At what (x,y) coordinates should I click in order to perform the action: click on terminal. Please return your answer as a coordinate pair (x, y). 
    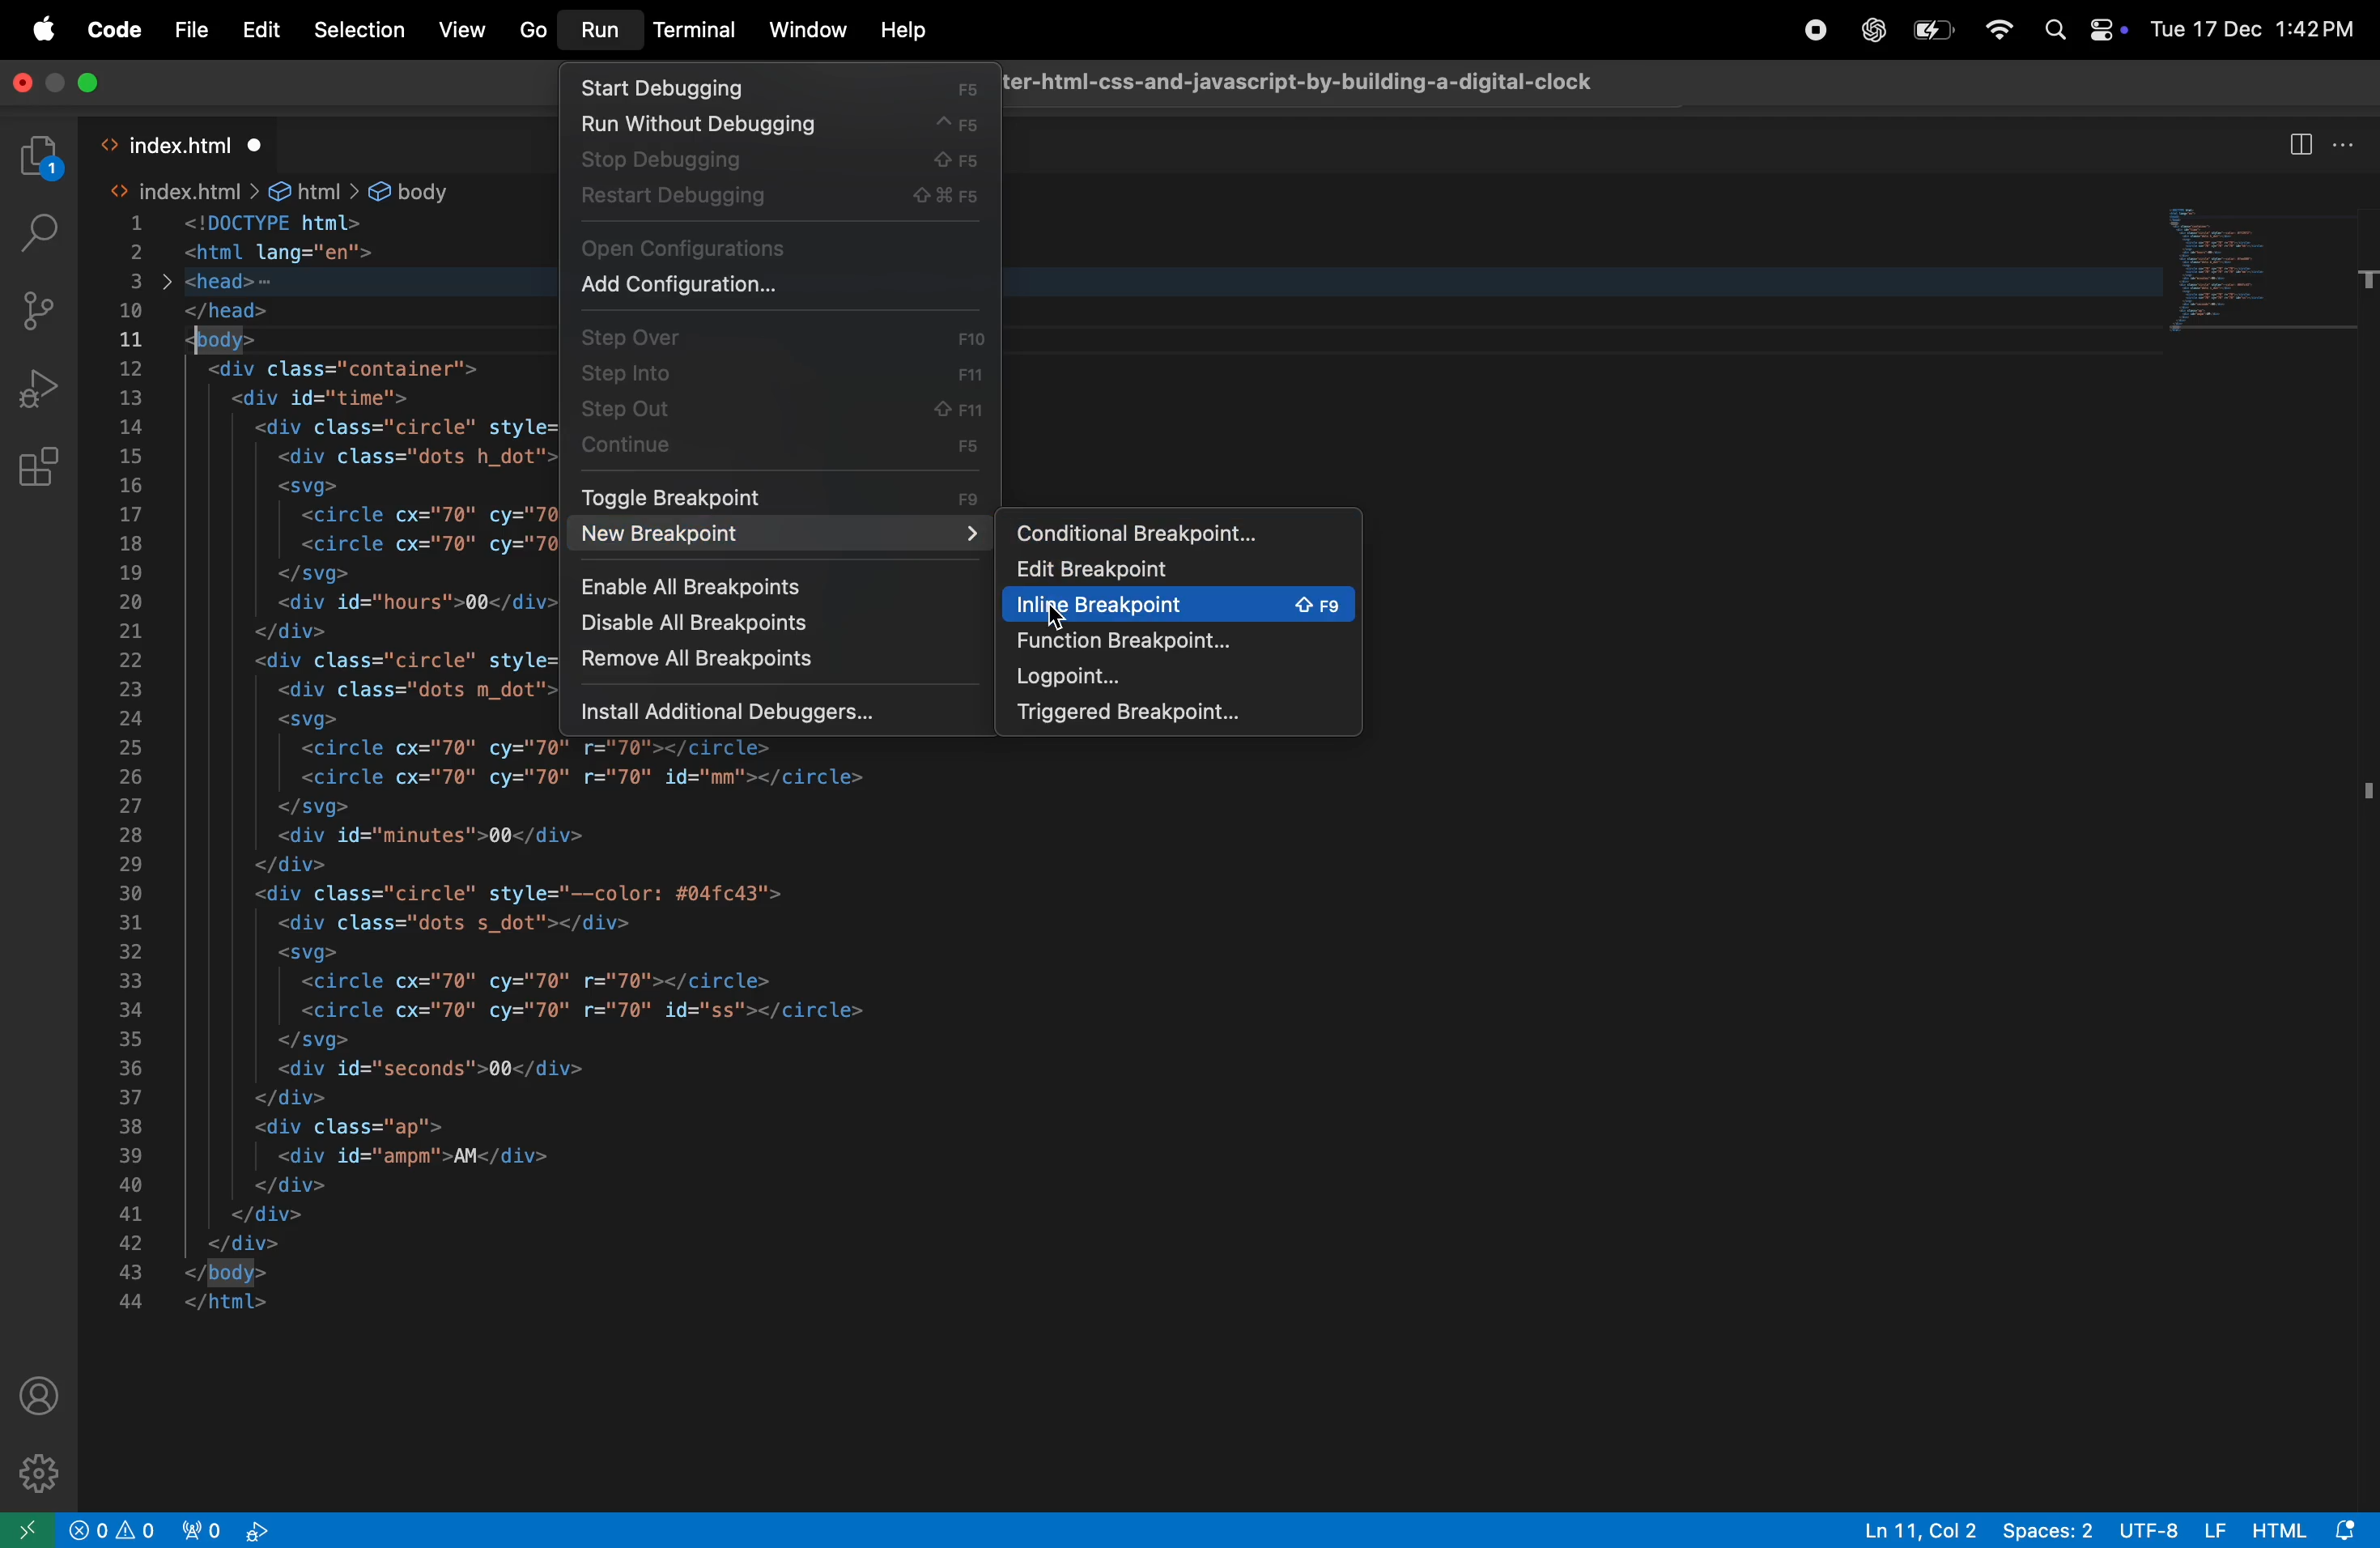
    Looking at the image, I should click on (695, 30).